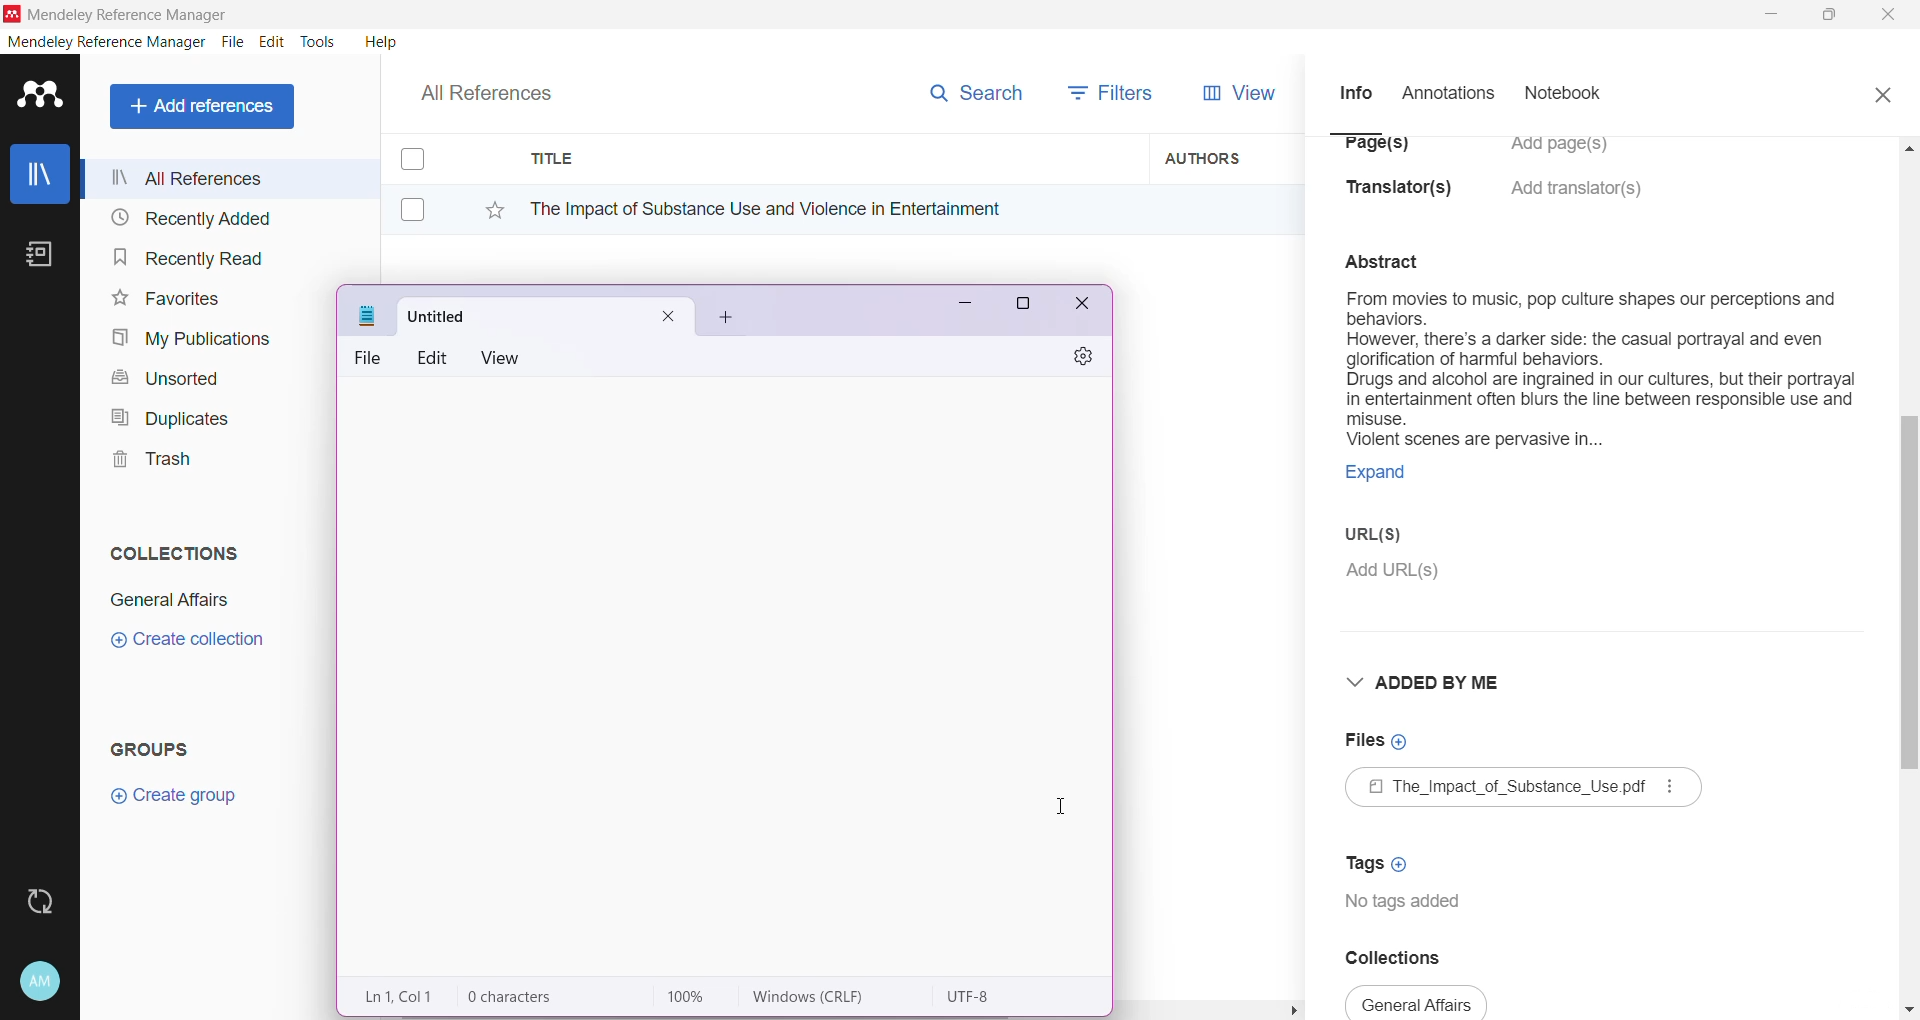  Describe the element at coordinates (822, 997) in the screenshot. I see `Windows (Carriage Return, Line Feed)` at that location.